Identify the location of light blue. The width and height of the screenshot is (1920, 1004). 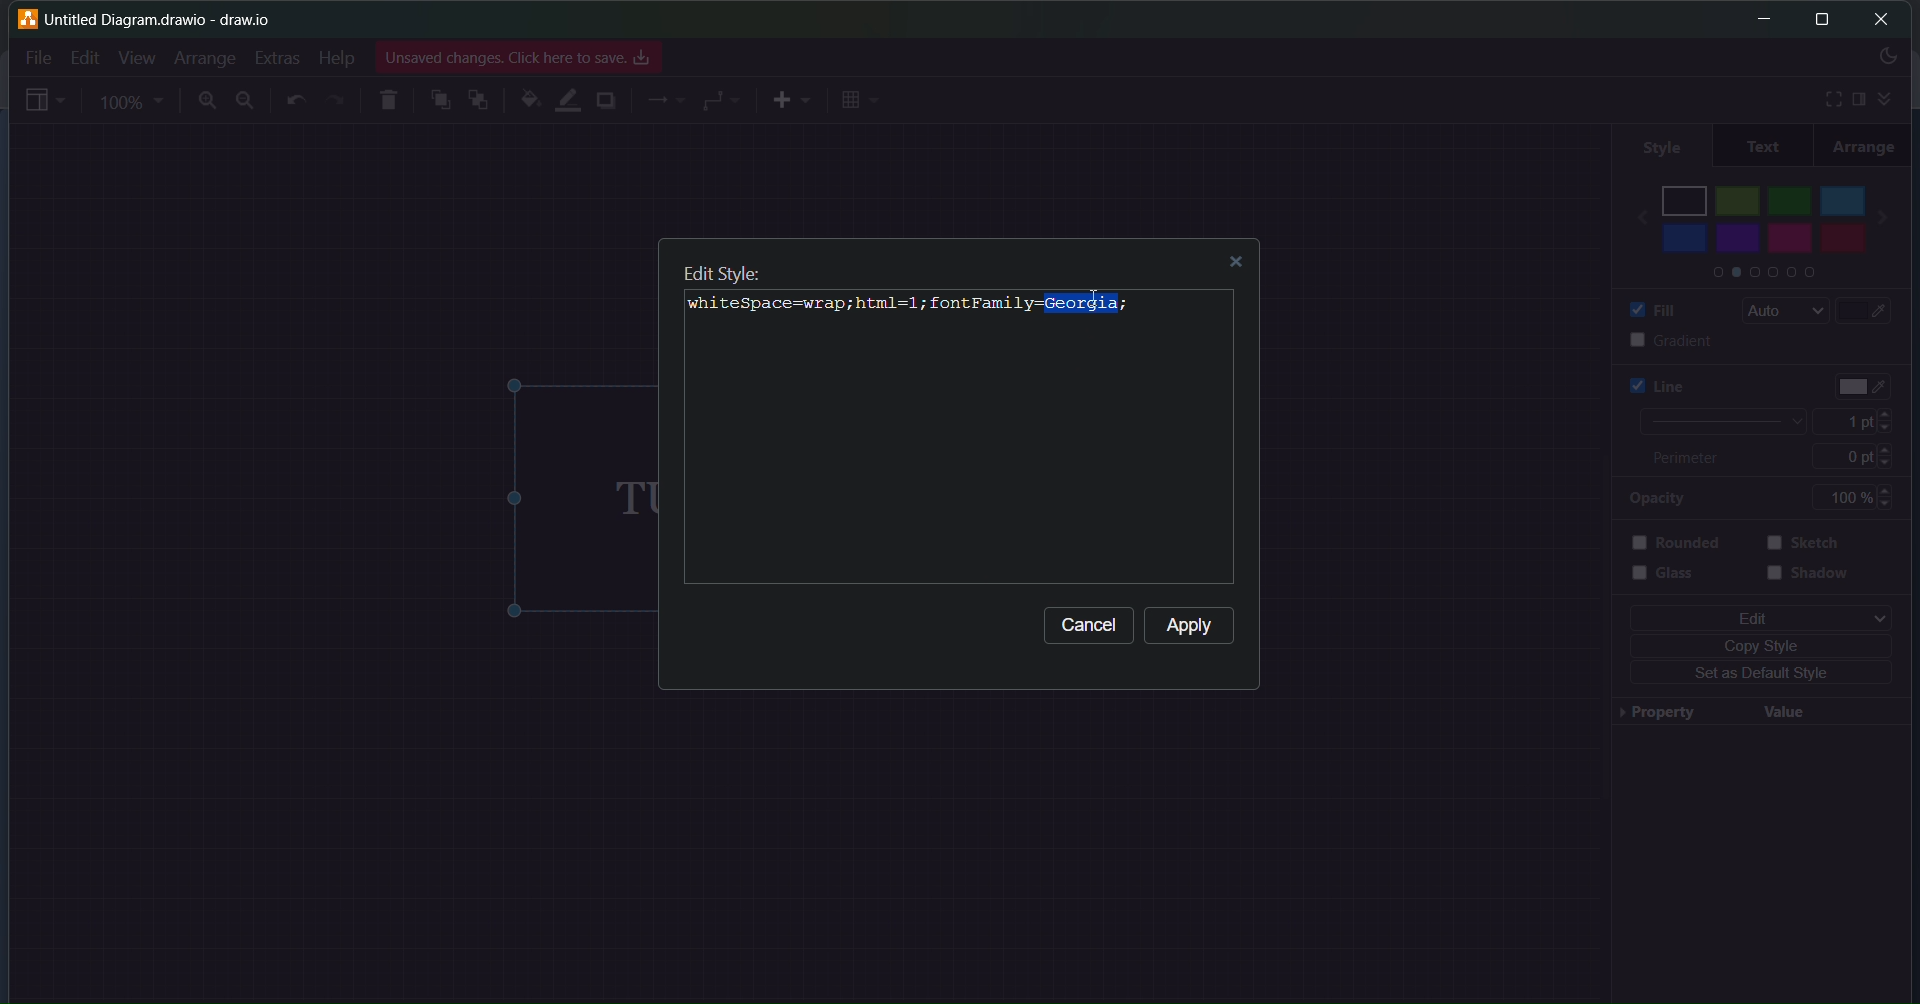
(1844, 197).